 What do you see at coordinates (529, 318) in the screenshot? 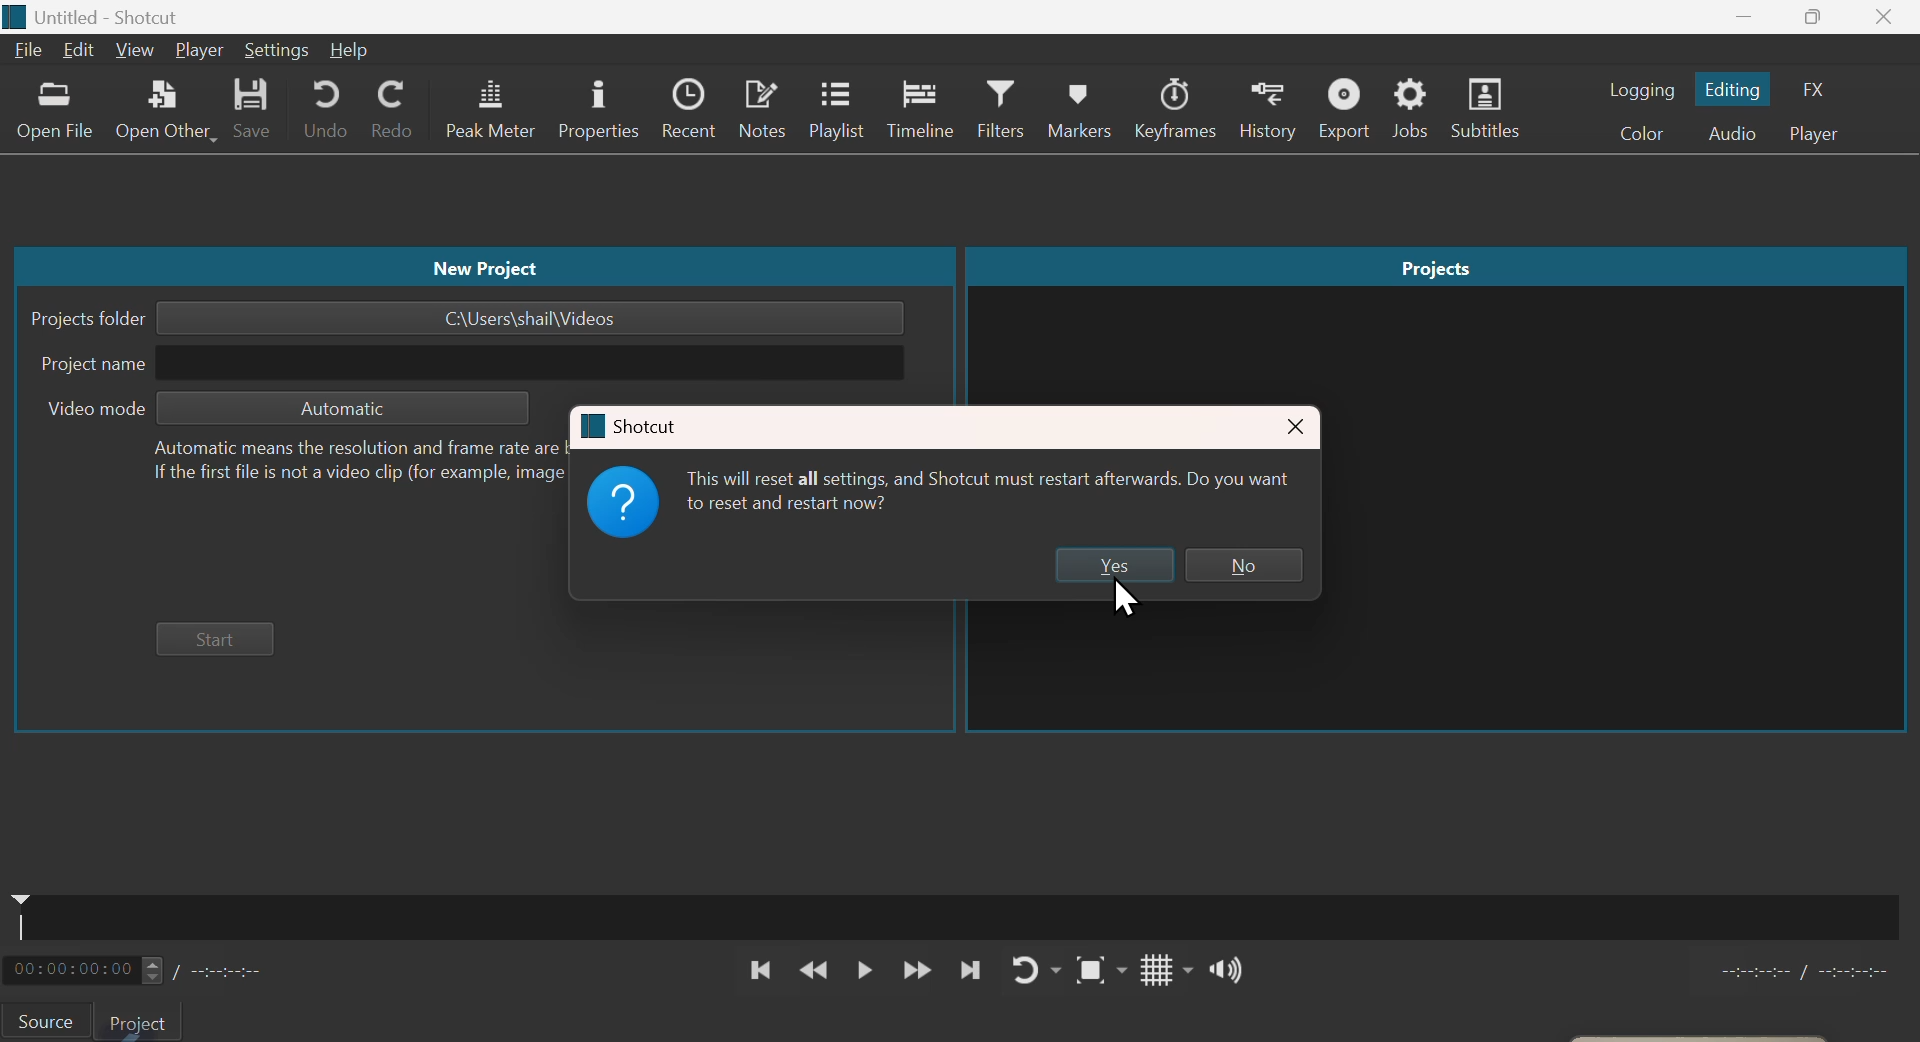
I see `C:\Users\shail\Videos` at bounding box center [529, 318].